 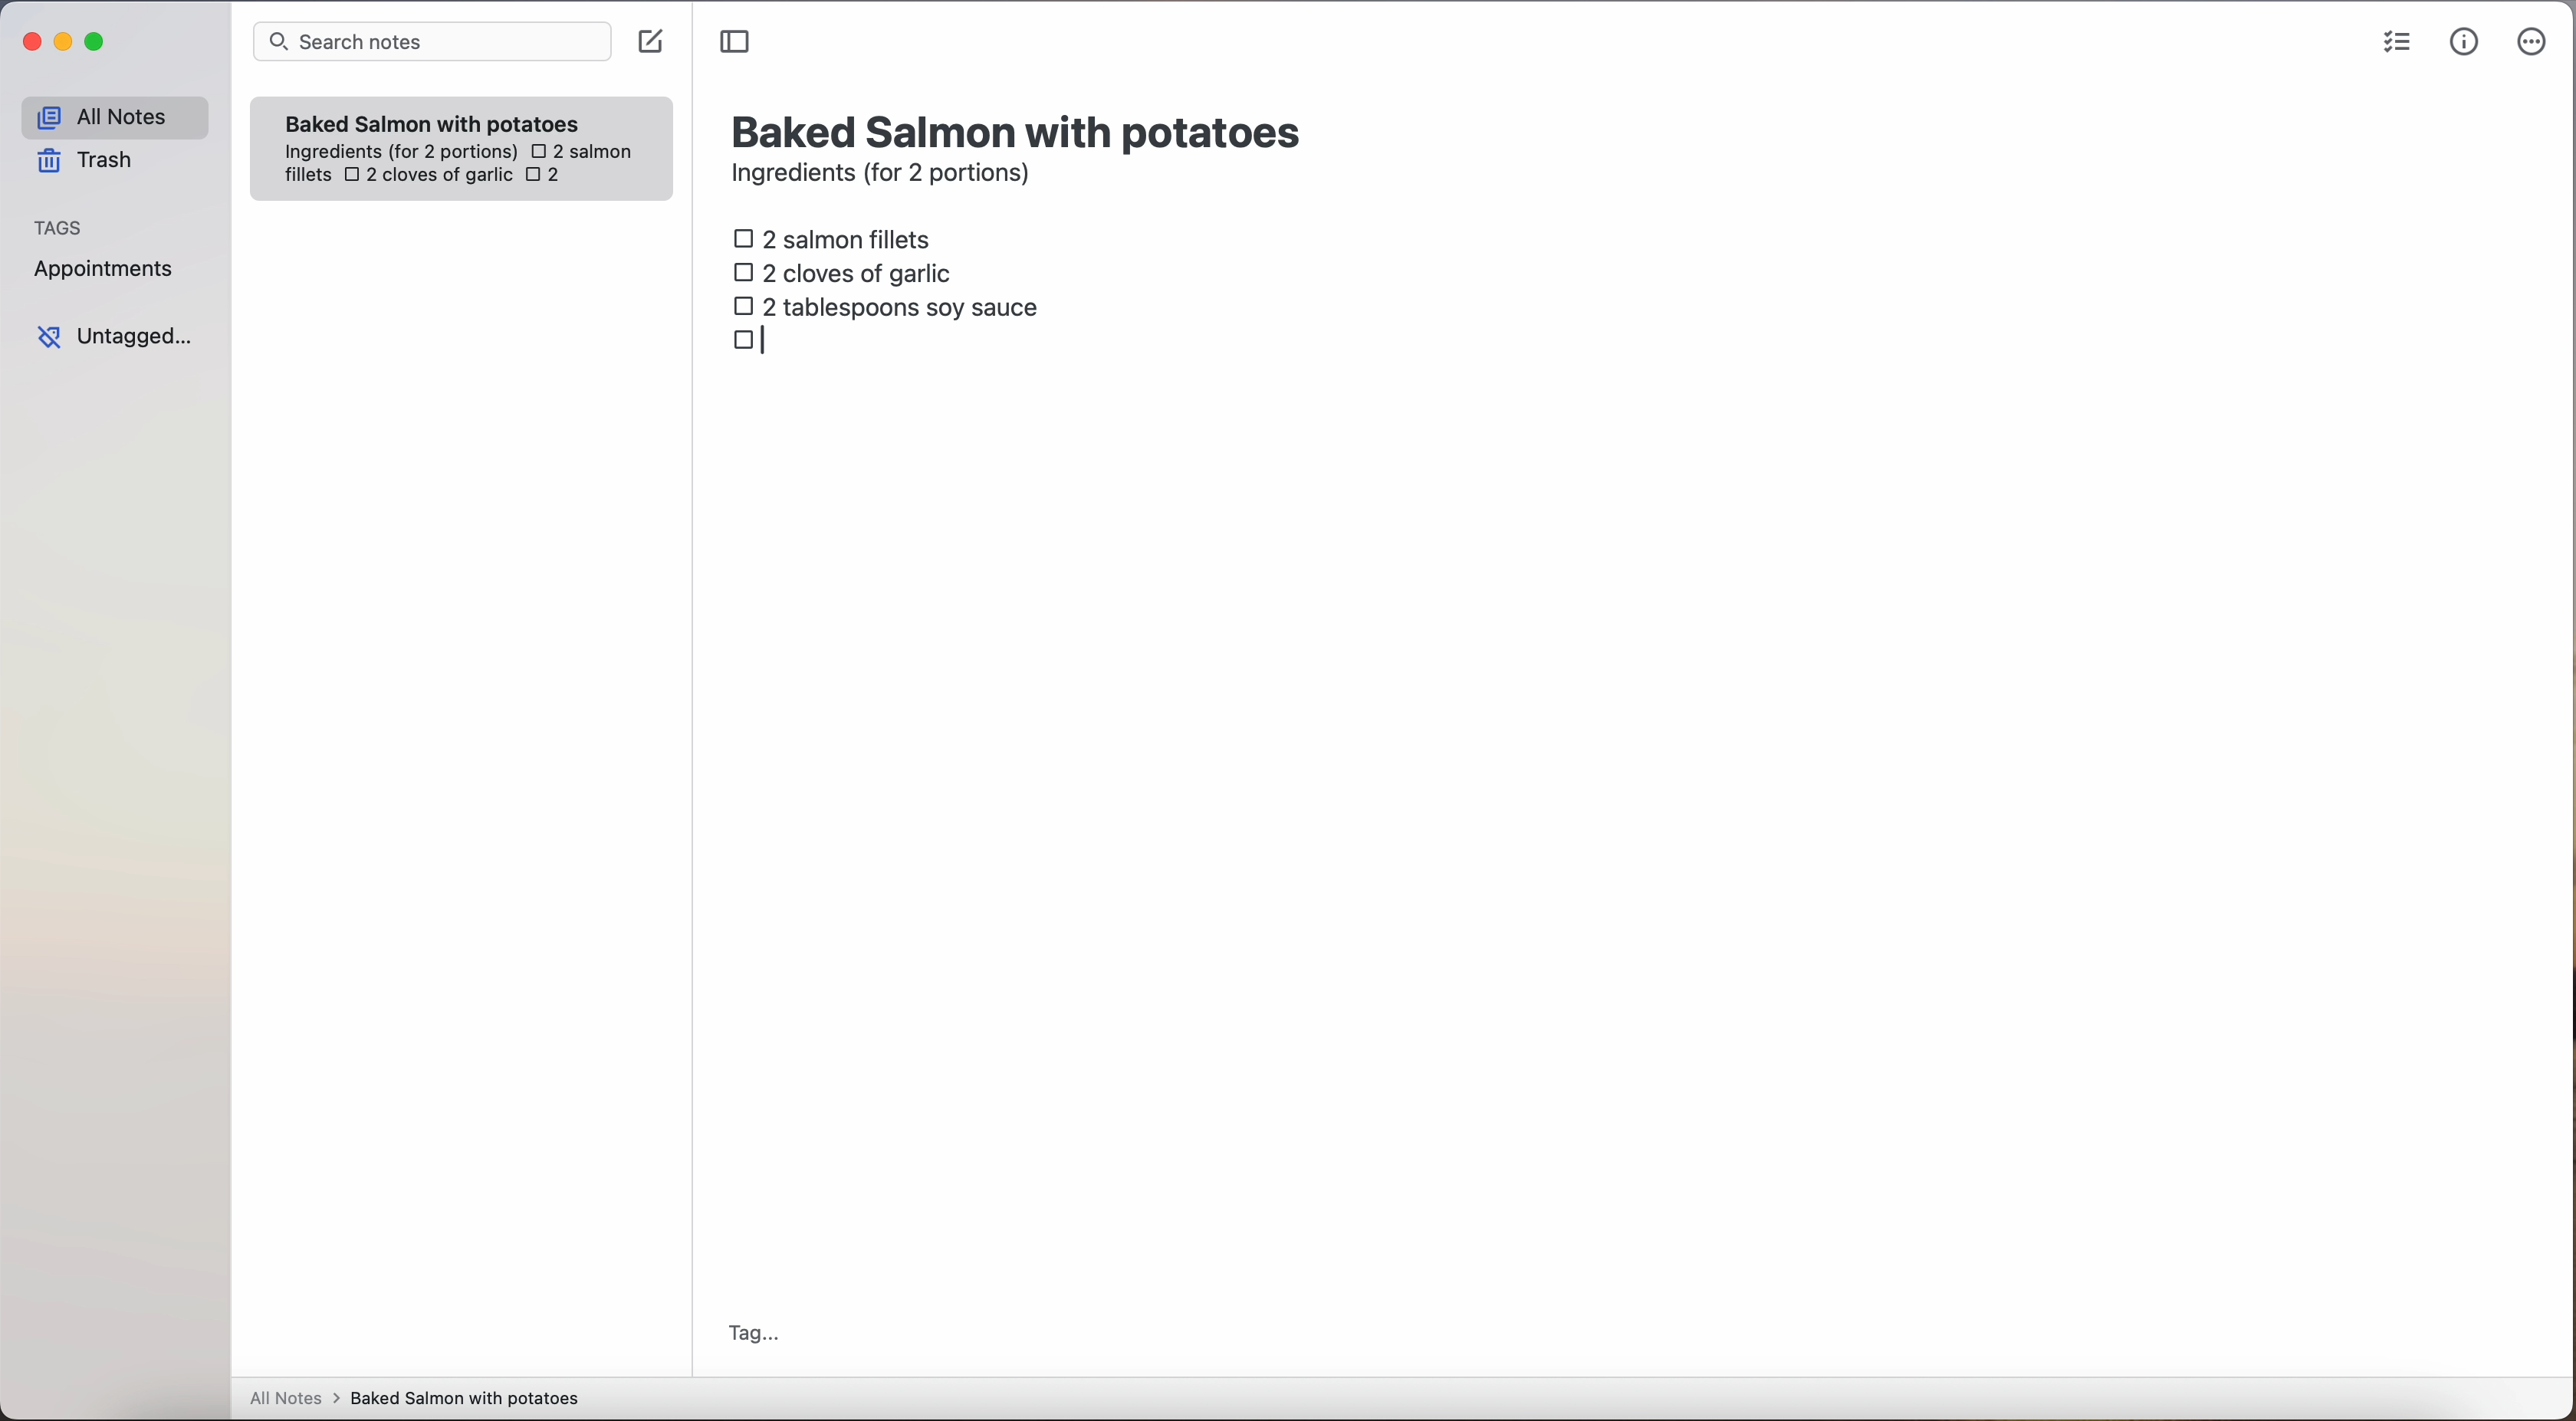 I want to click on search bar, so click(x=430, y=44).